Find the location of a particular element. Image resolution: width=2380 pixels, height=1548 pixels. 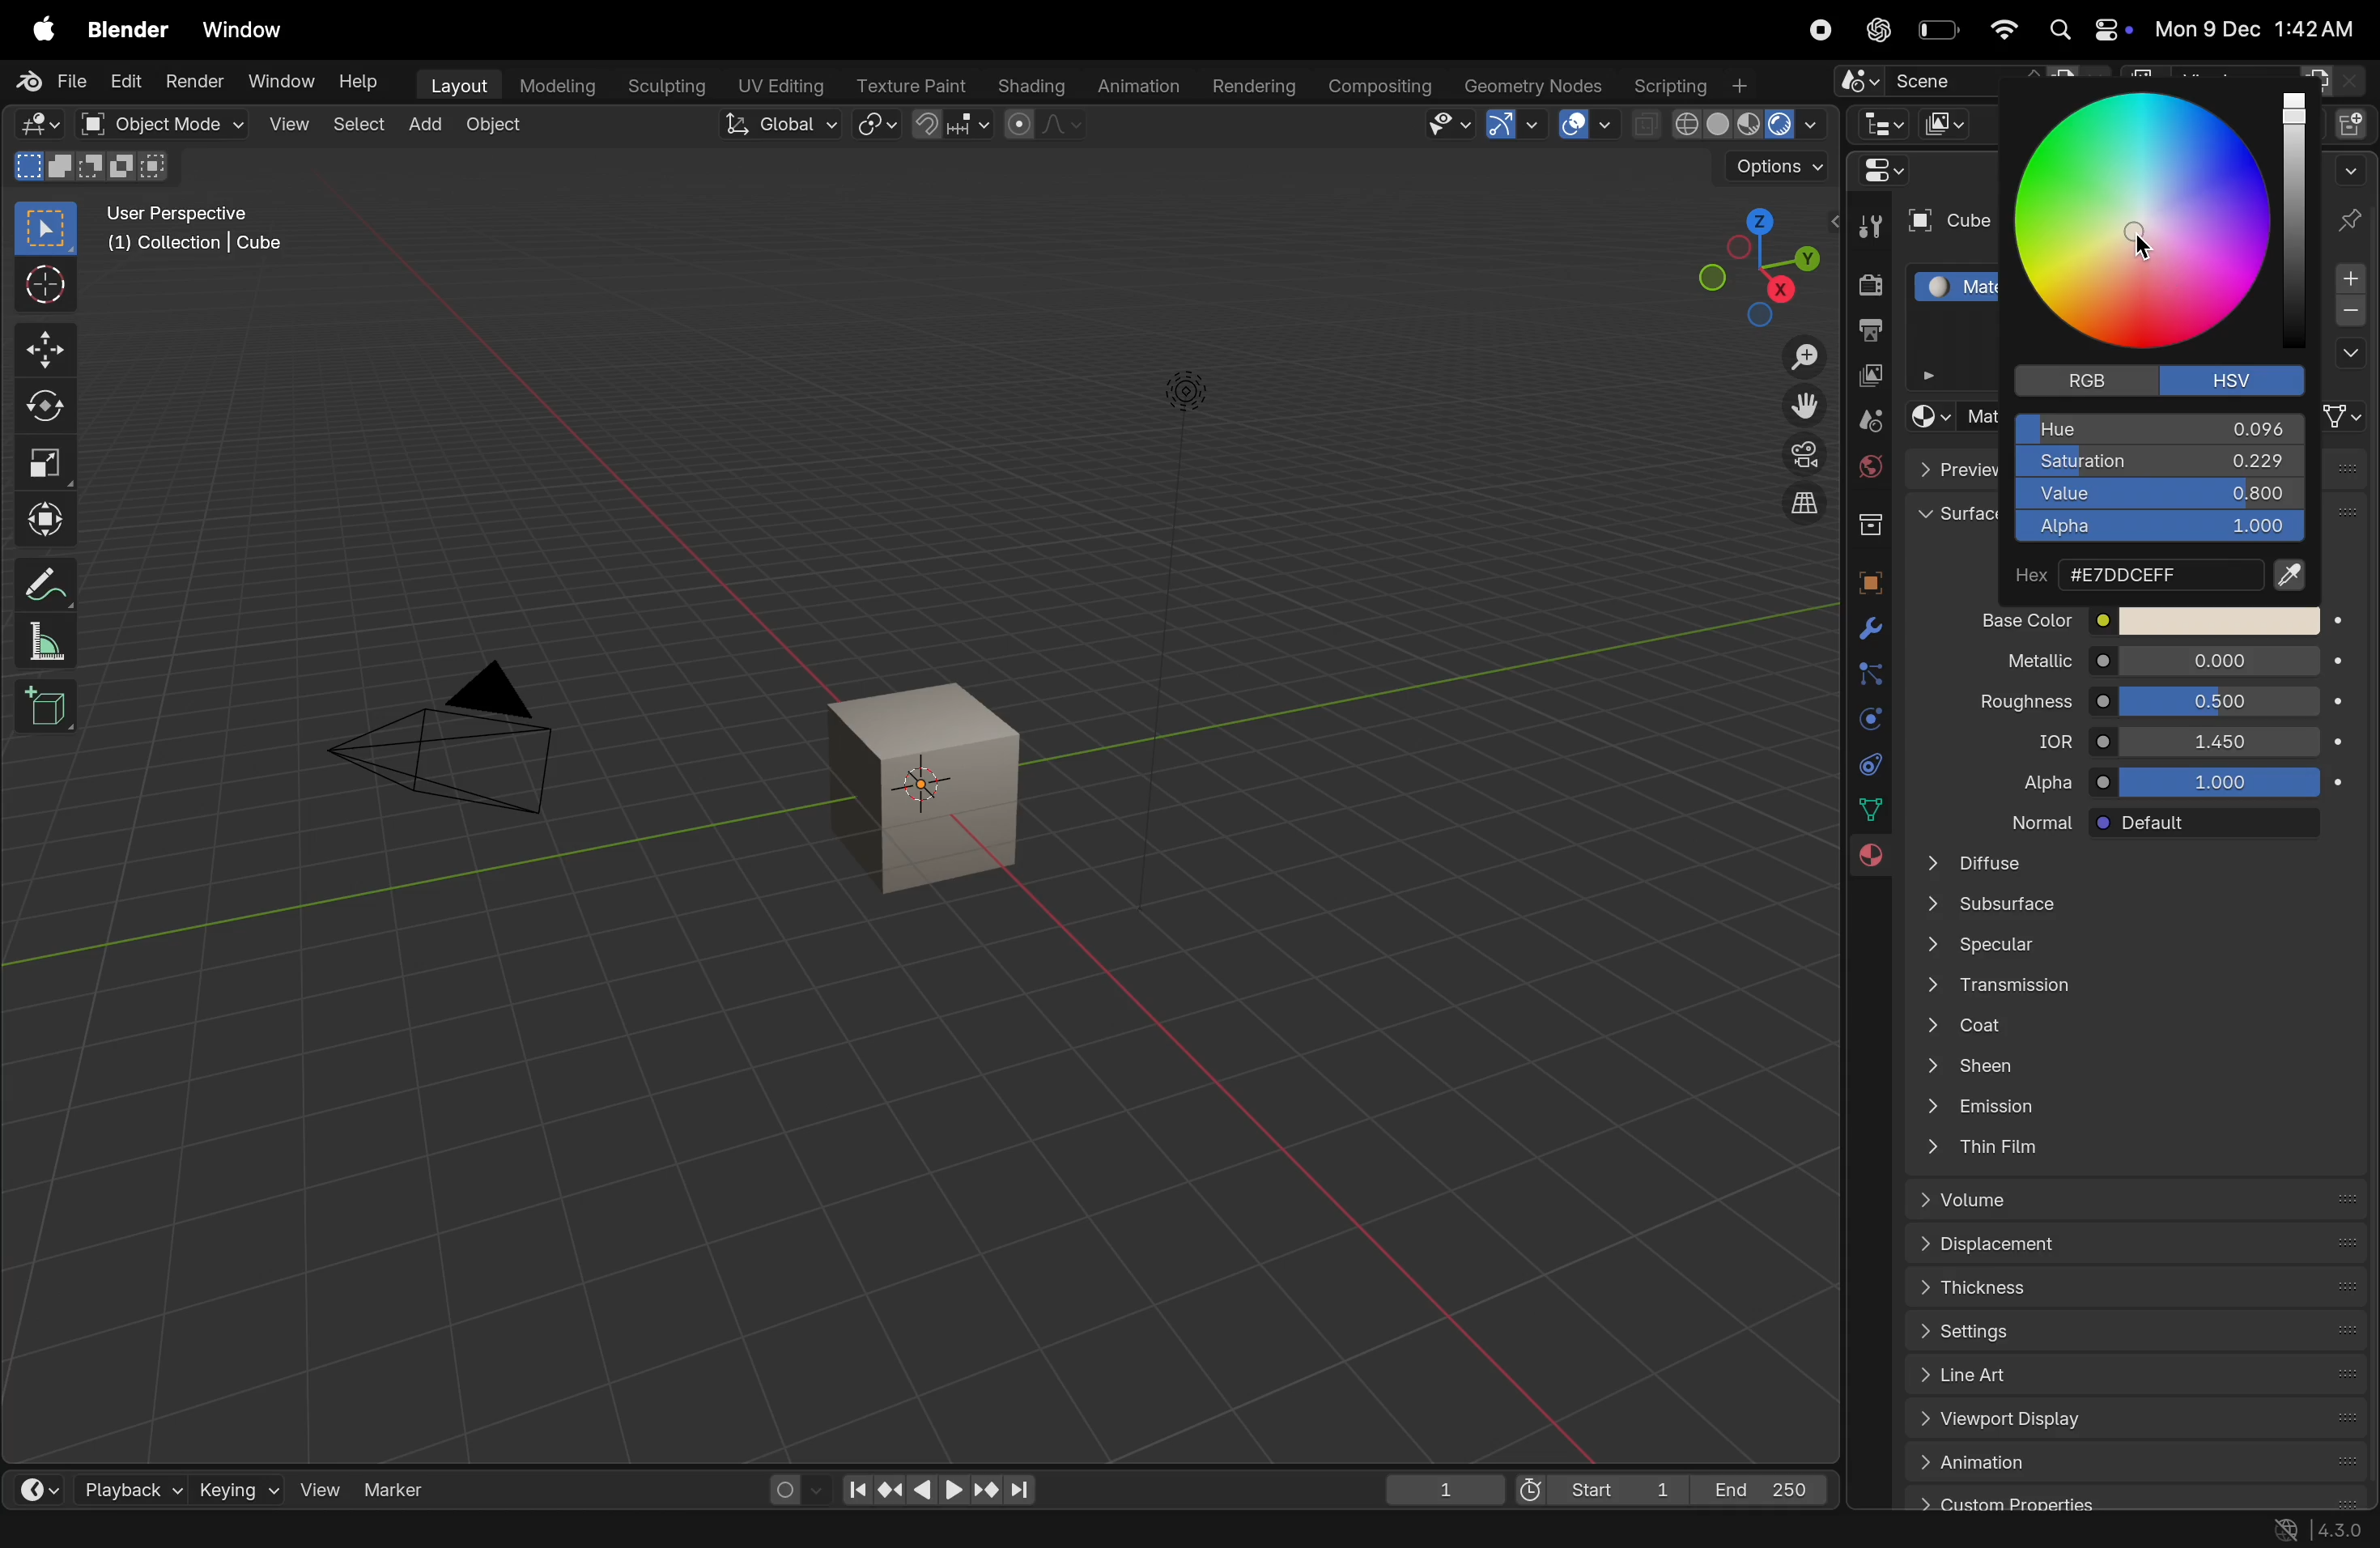

thickness is located at coordinates (2128, 1285).